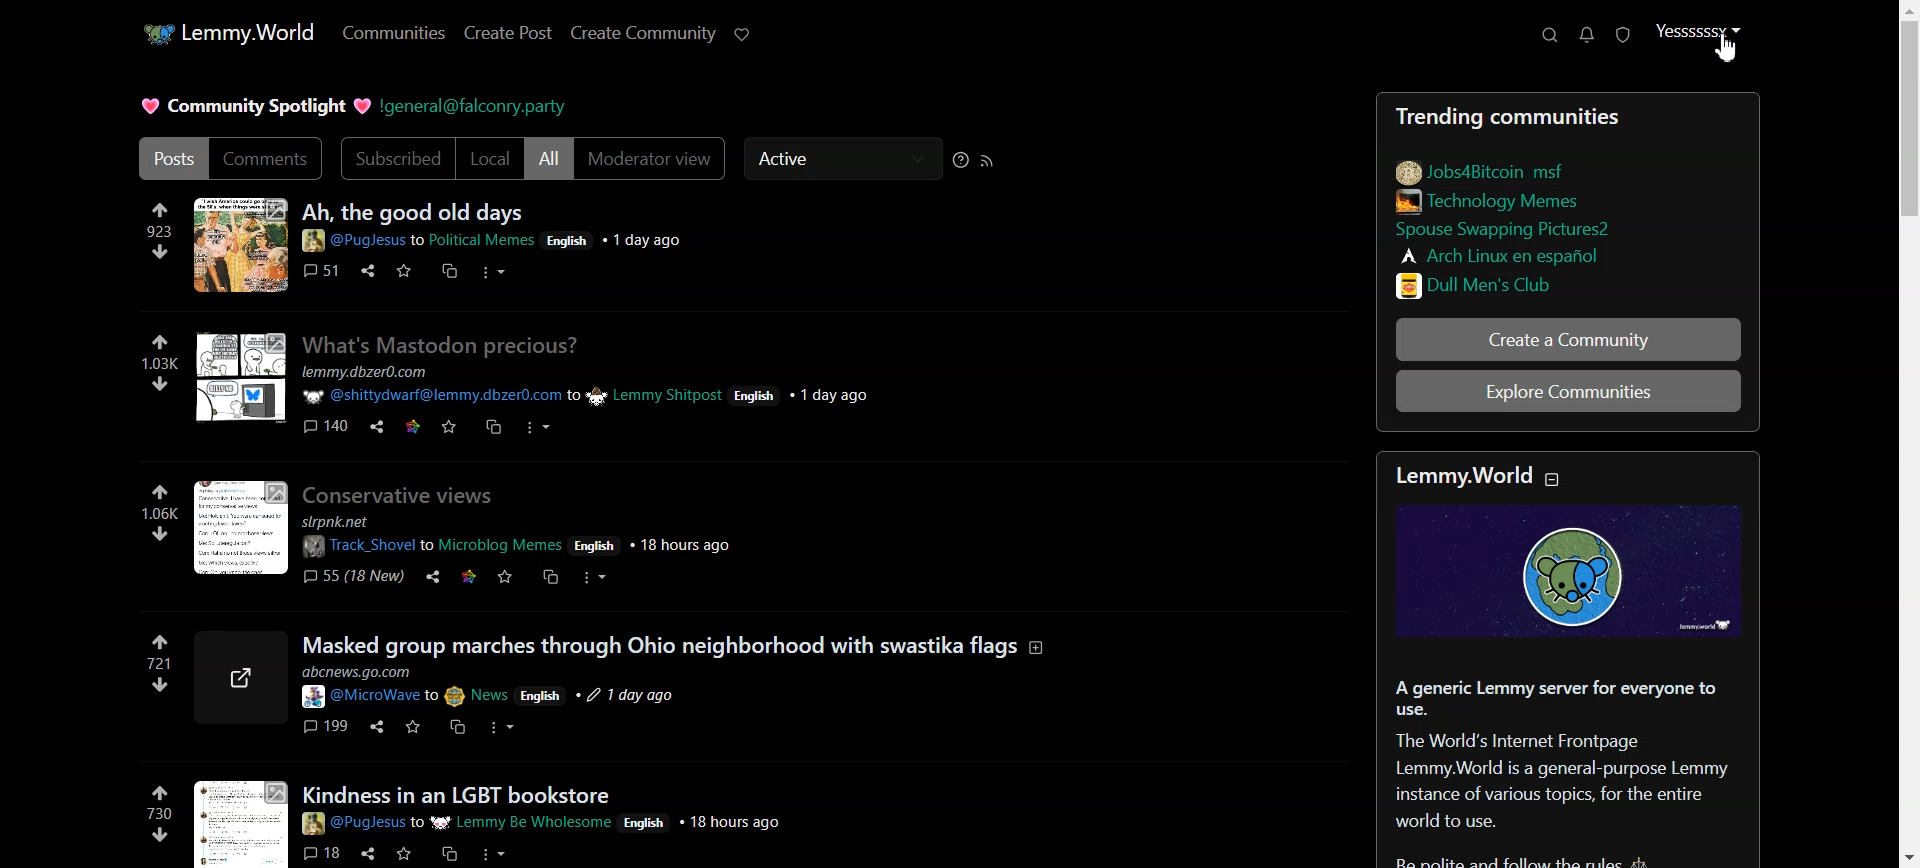  I want to click on link, so click(1507, 226).